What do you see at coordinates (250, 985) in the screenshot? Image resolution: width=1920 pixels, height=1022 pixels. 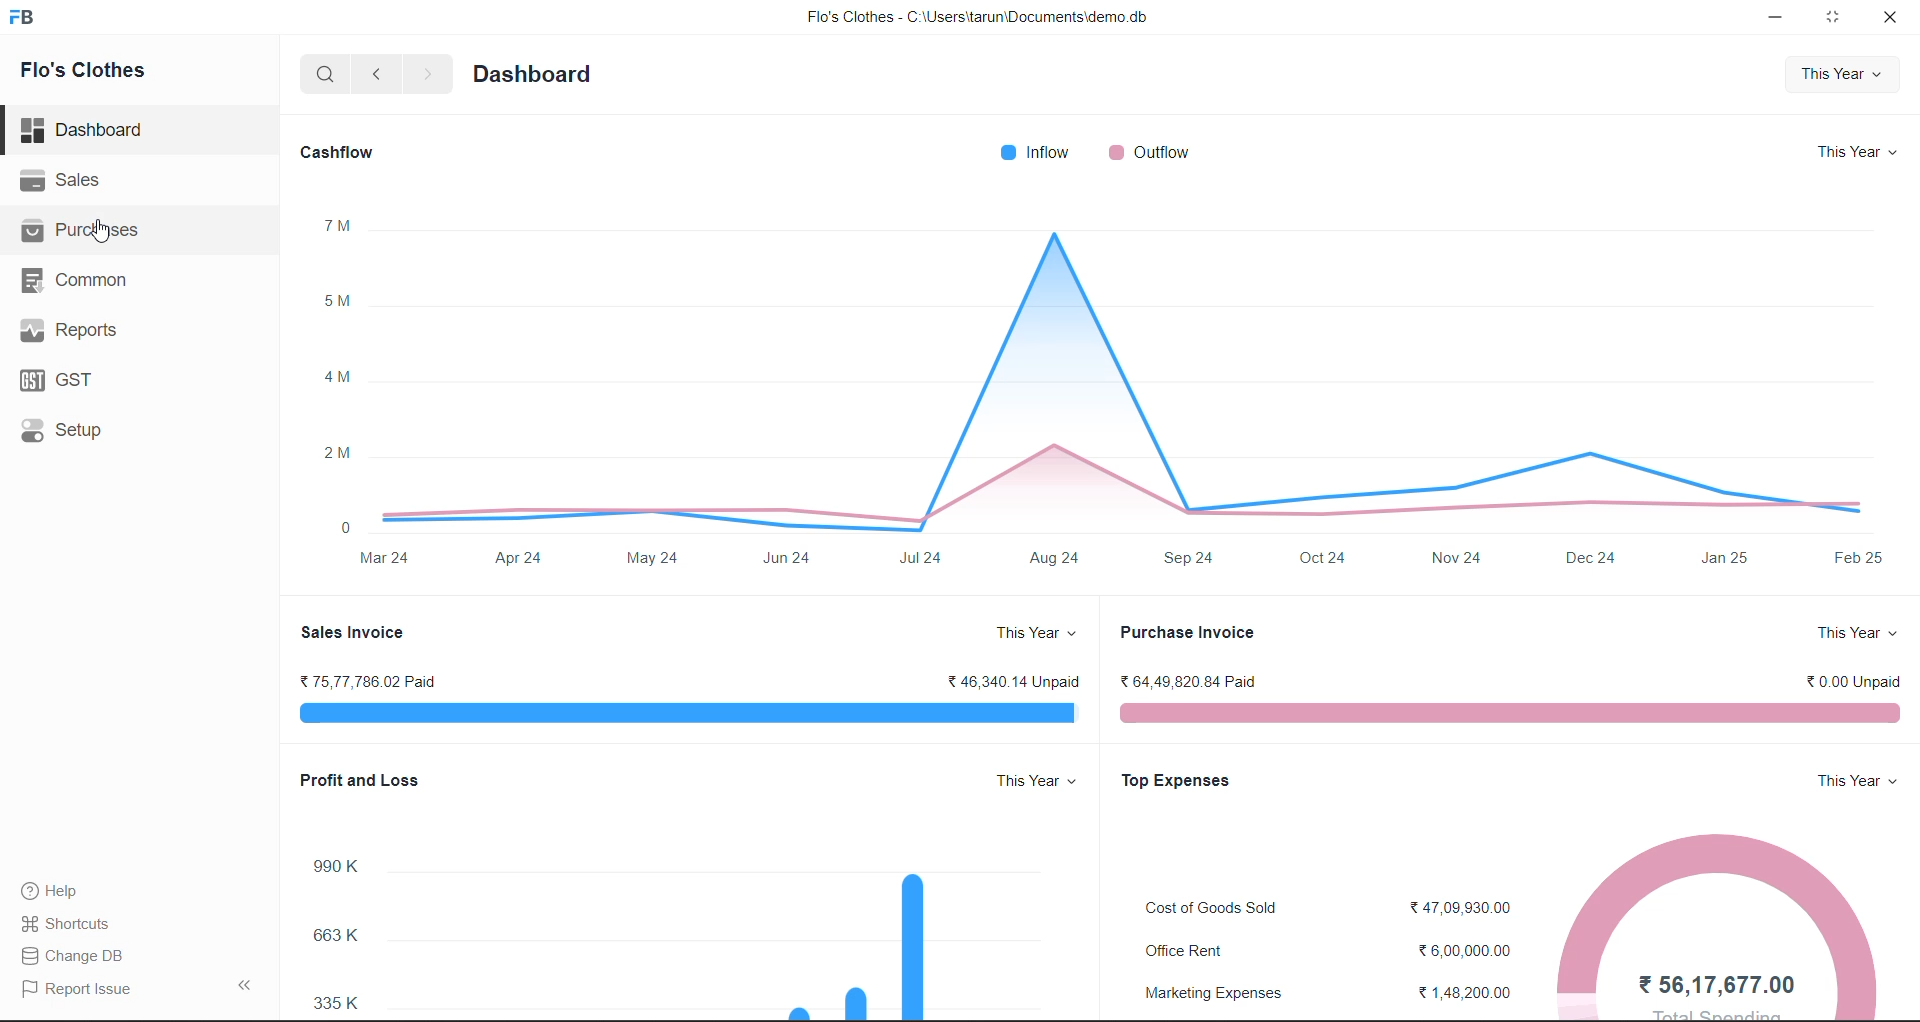 I see `collapse` at bounding box center [250, 985].